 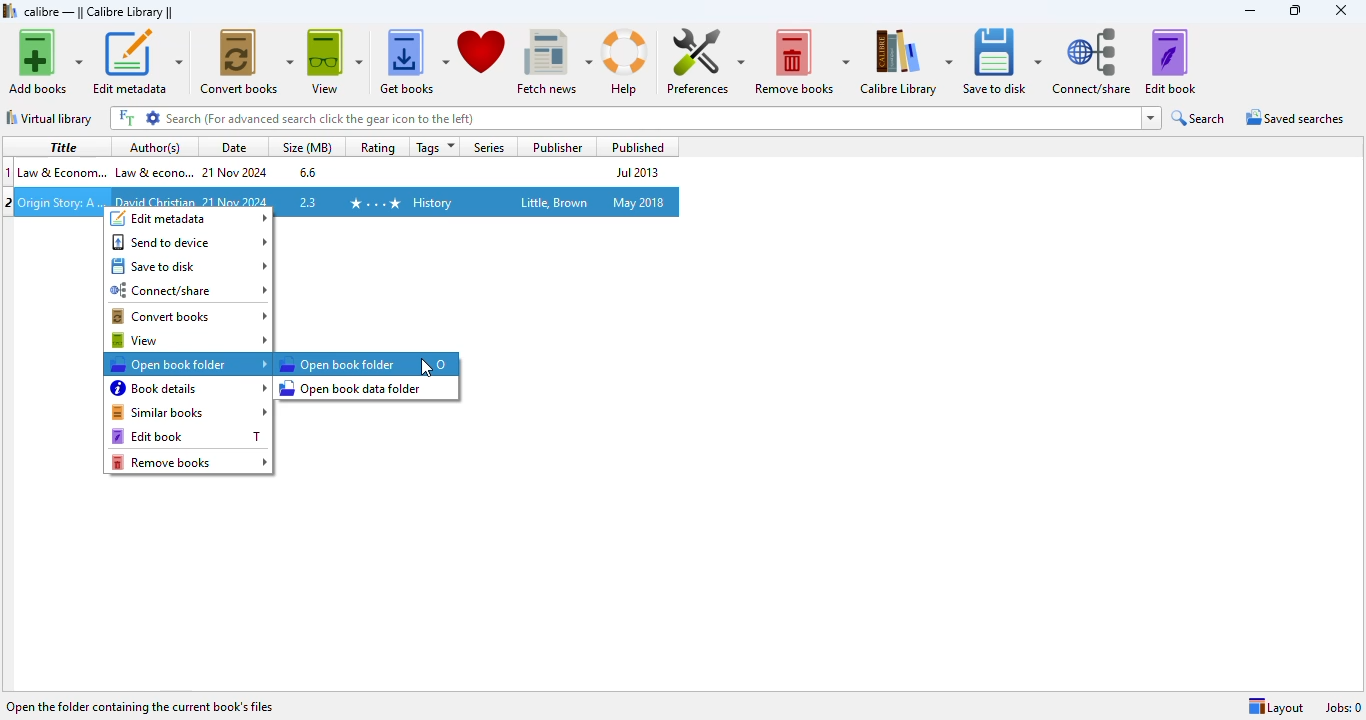 I want to click on search, so click(x=623, y=119).